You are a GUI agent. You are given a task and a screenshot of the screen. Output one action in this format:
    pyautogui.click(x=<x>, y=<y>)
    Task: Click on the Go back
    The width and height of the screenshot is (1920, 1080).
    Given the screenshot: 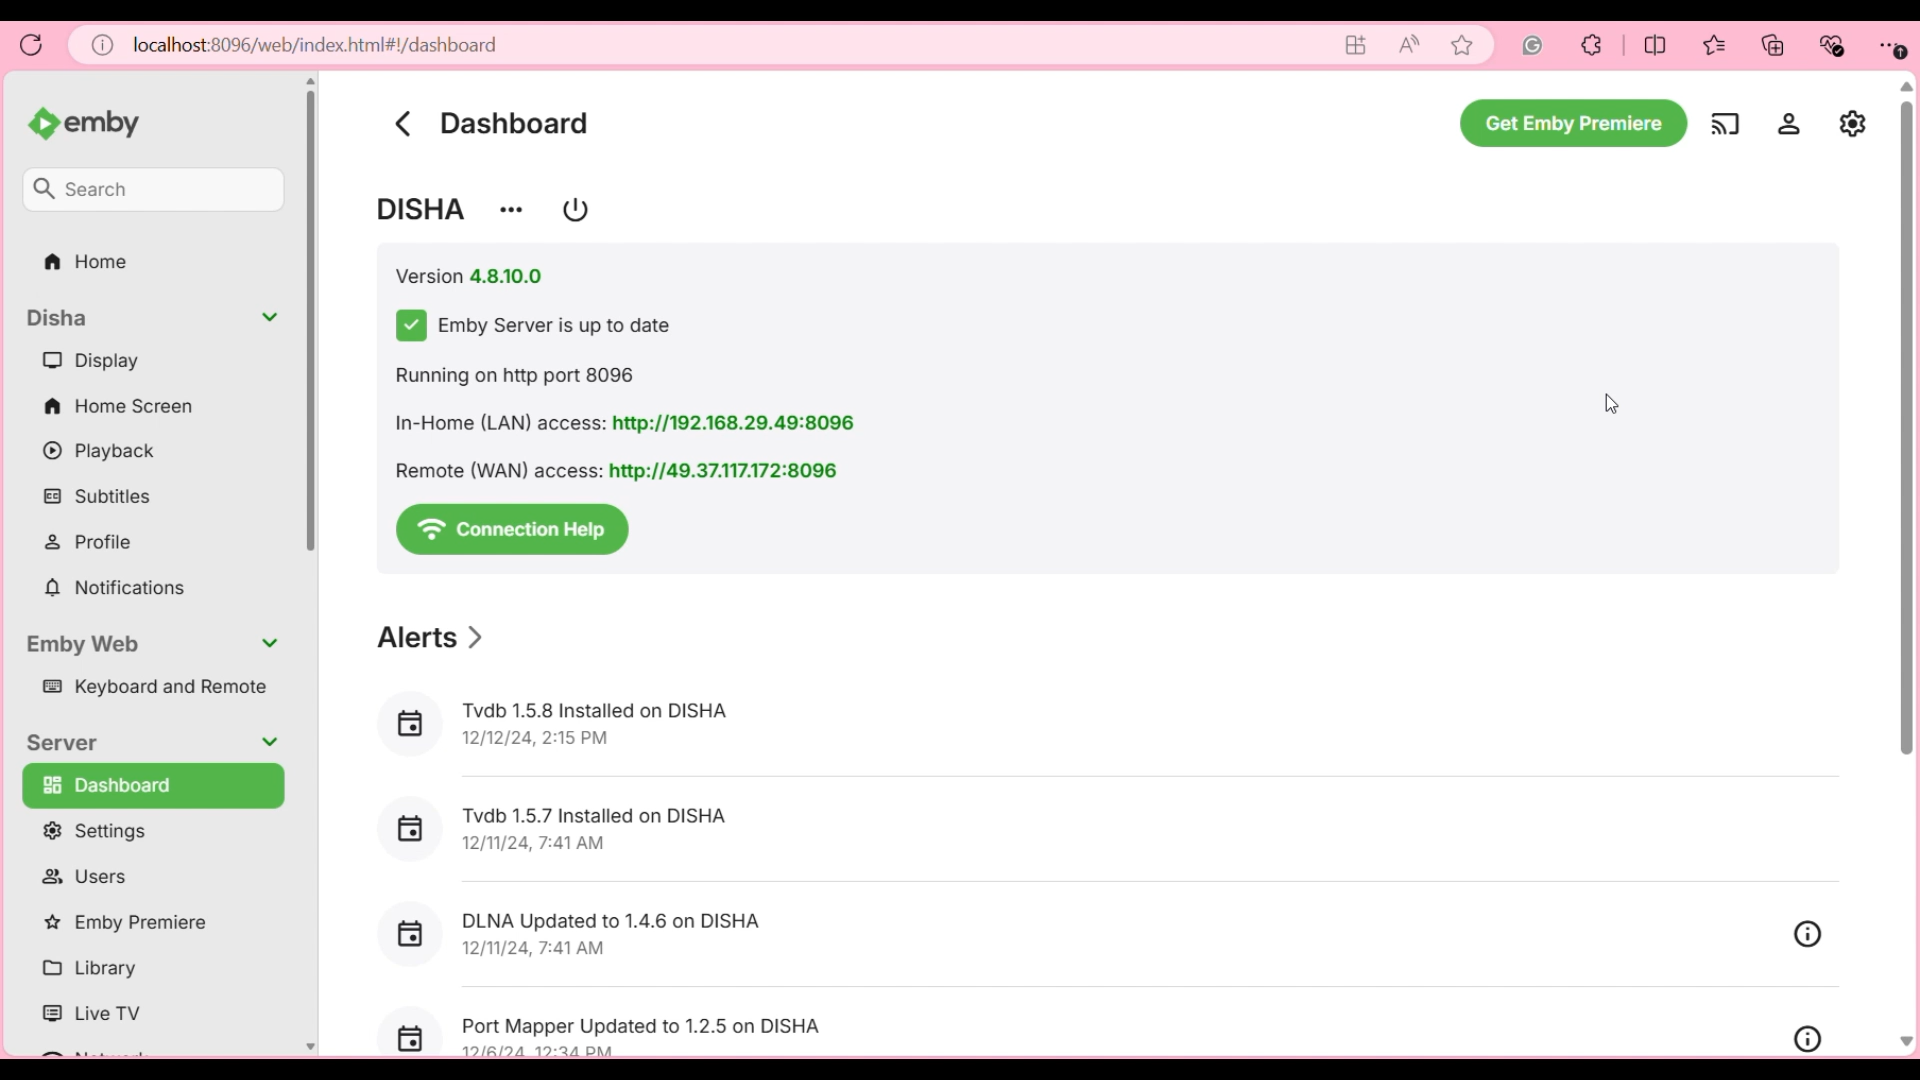 What is the action you would take?
    pyautogui.click(x=402, y=123)
    